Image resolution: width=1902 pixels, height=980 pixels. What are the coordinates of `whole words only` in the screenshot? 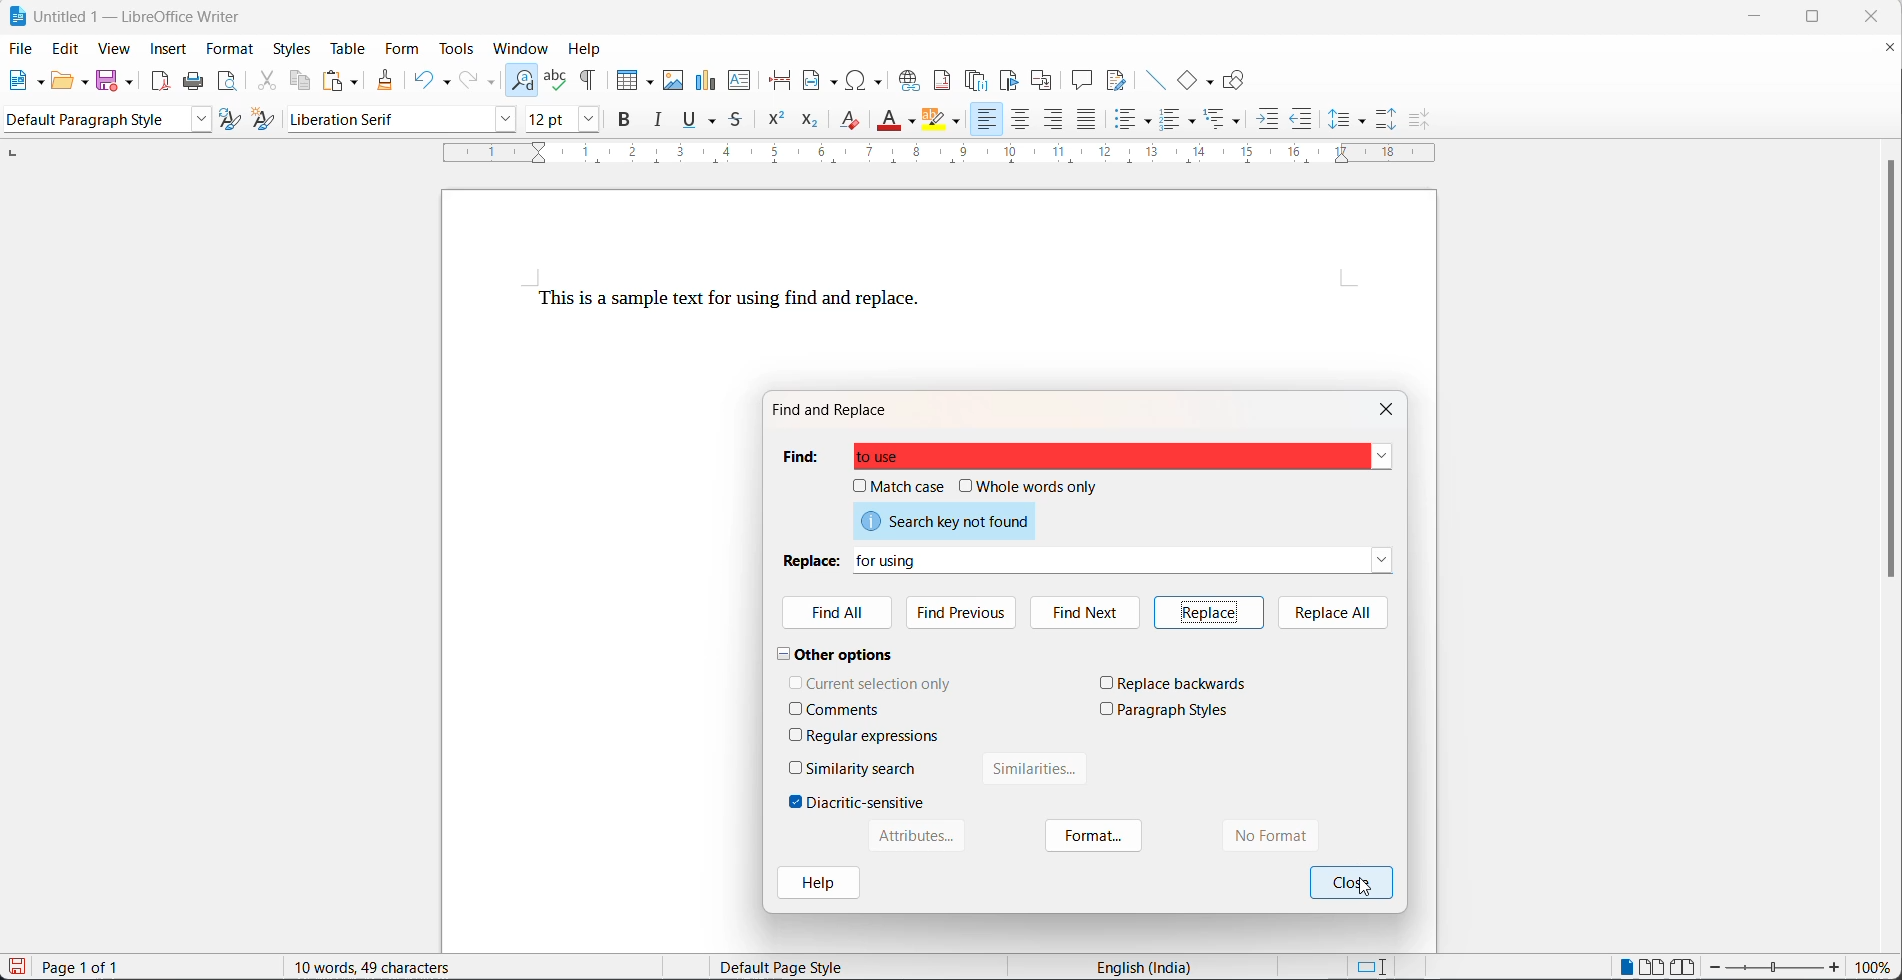 It's located at (1039, 486).